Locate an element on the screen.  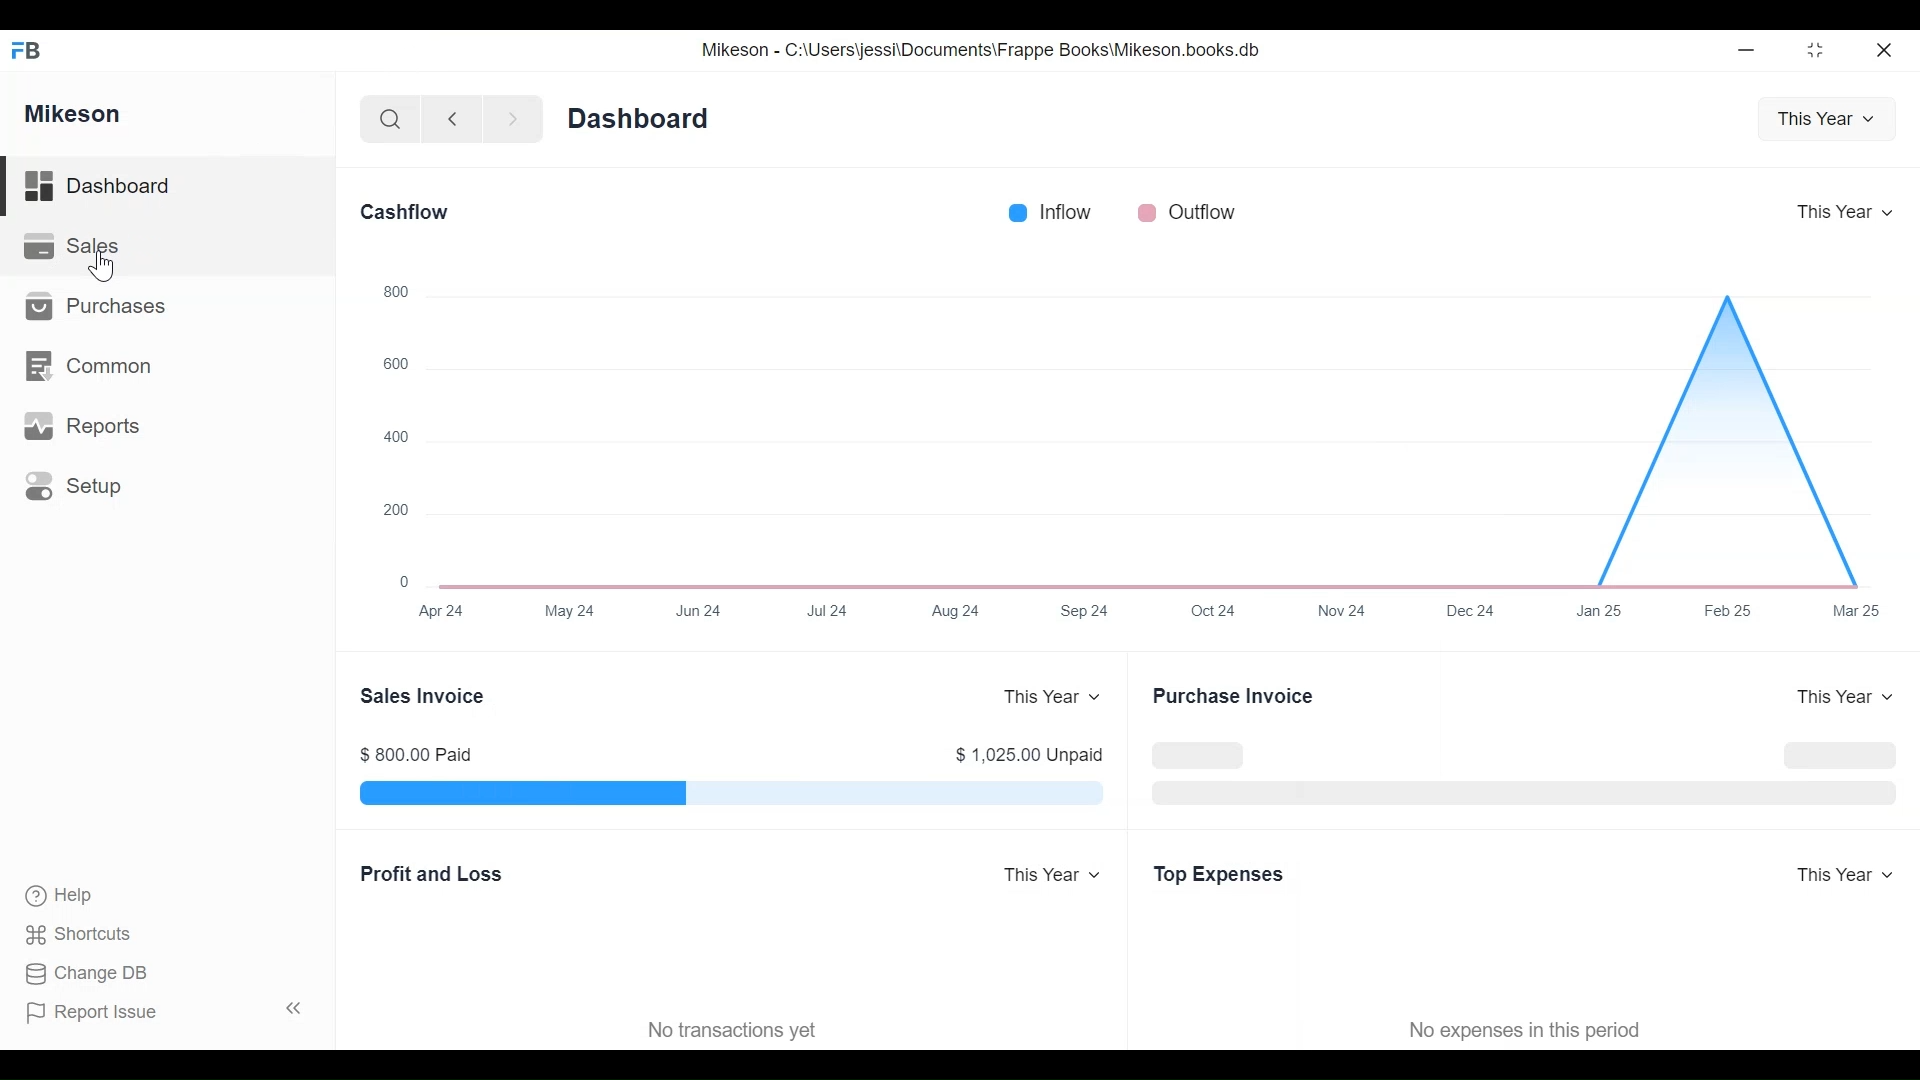
No transactions yet is located at coordinates (738, 1031).